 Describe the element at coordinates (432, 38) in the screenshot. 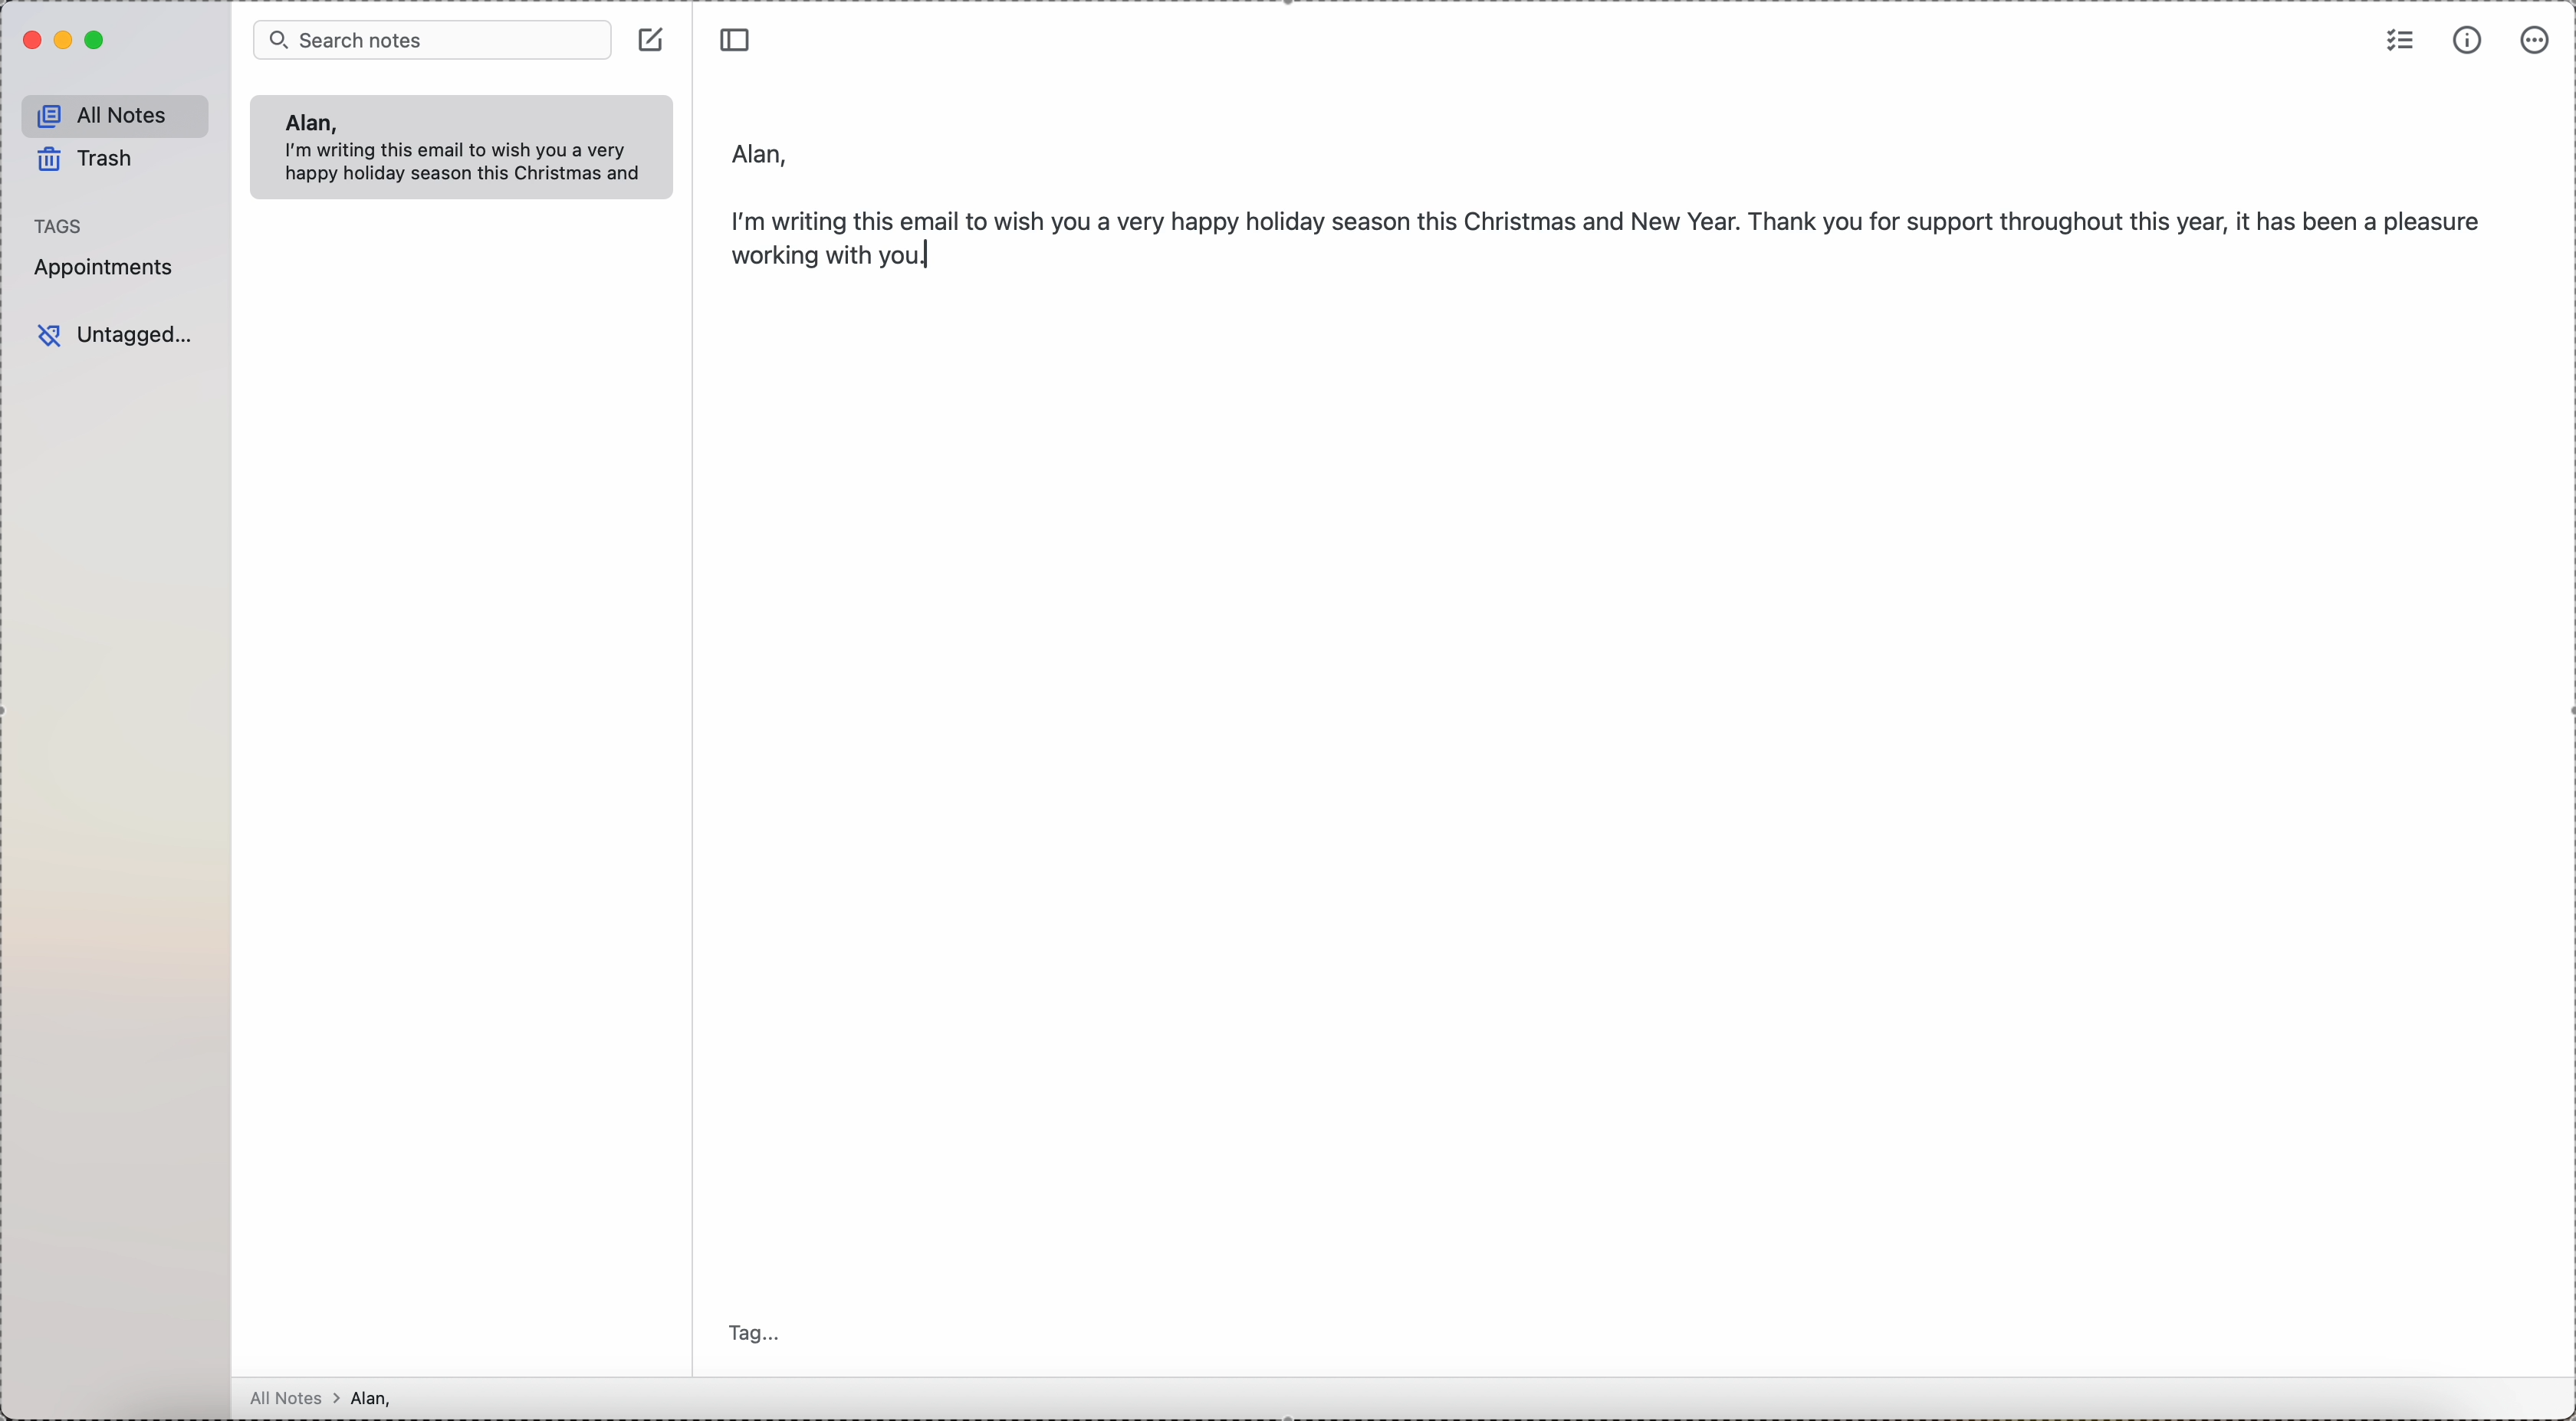

I see `search bar` at that location.